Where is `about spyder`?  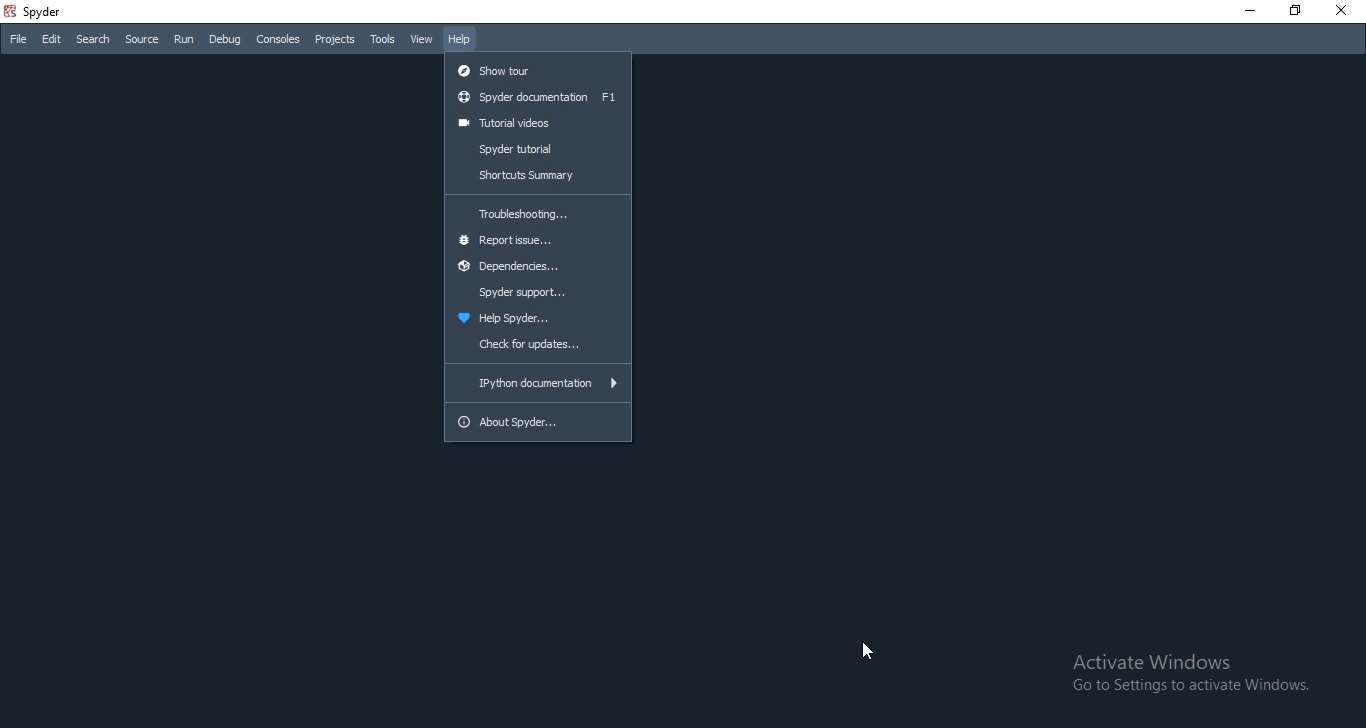 about spyder is located at coordinates (541, 422).